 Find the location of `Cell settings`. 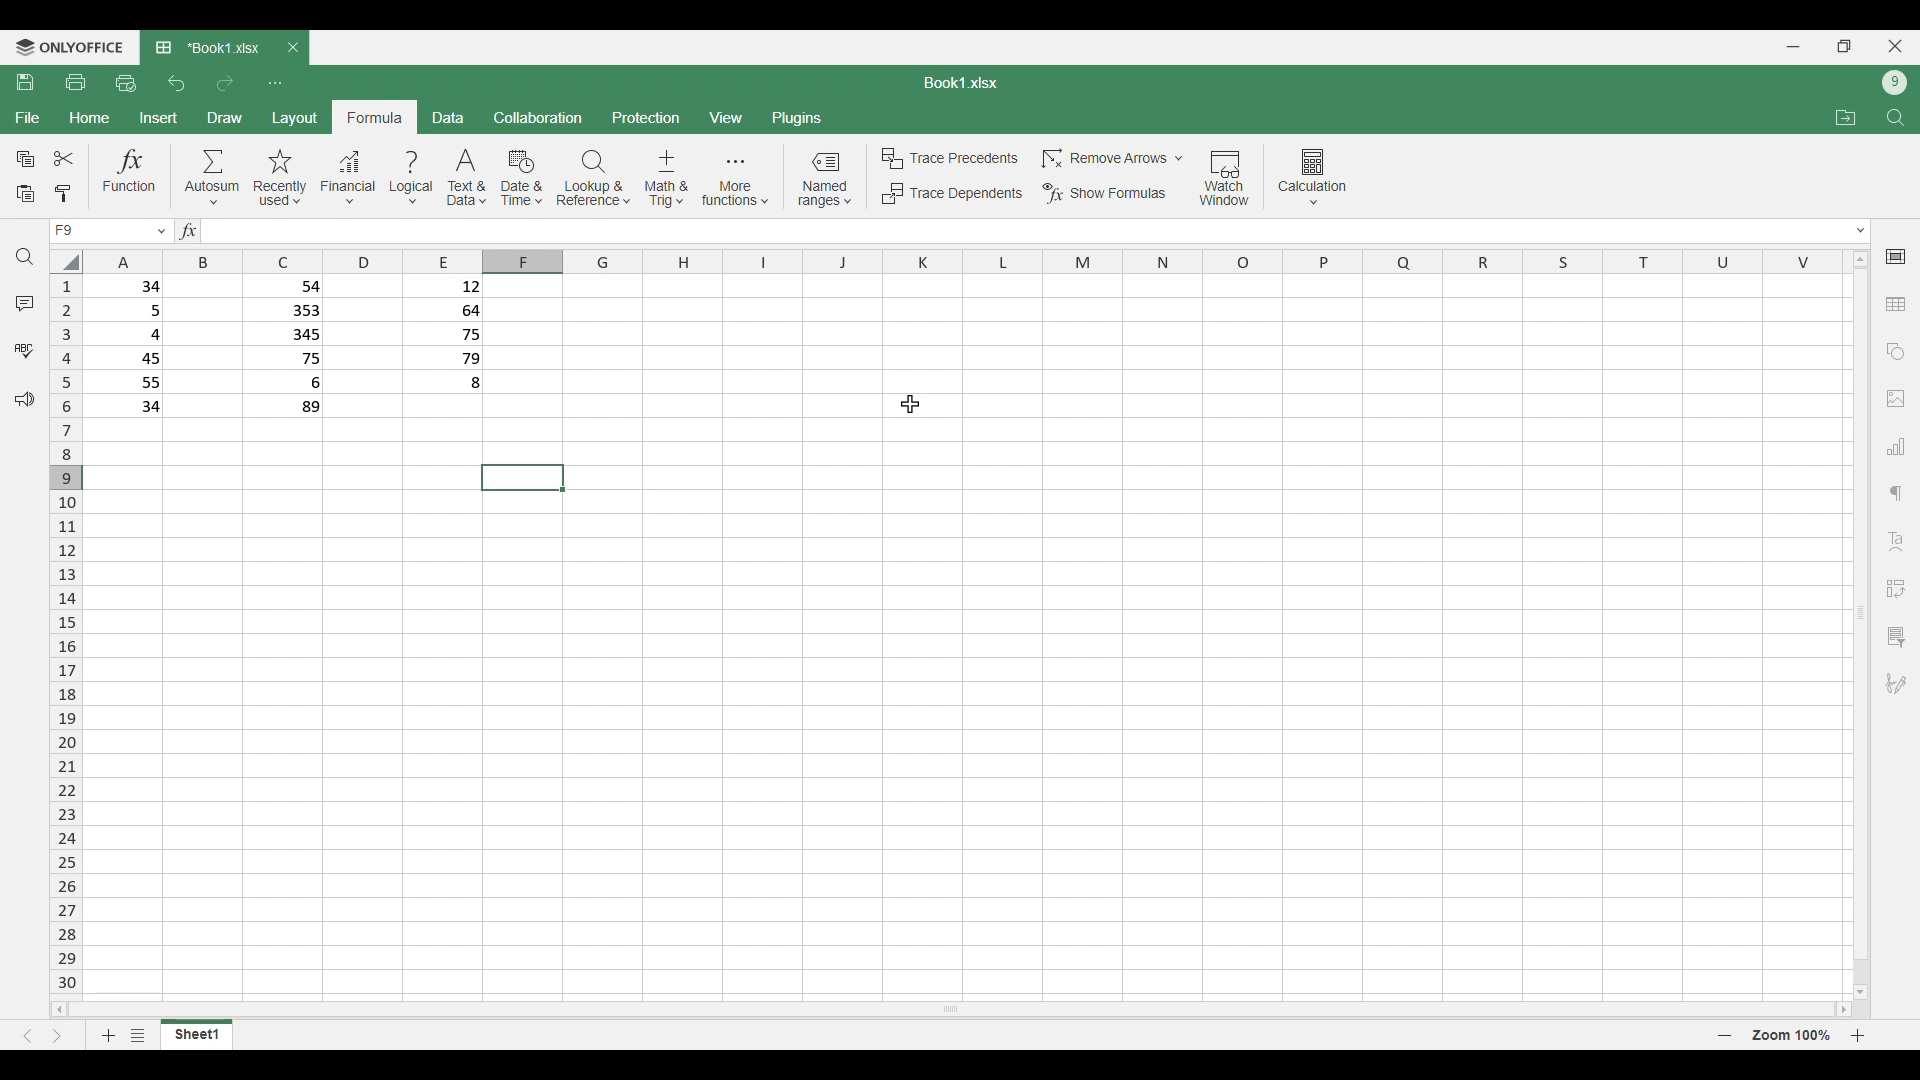

Cell settings is located at coordinates (1896, 257).